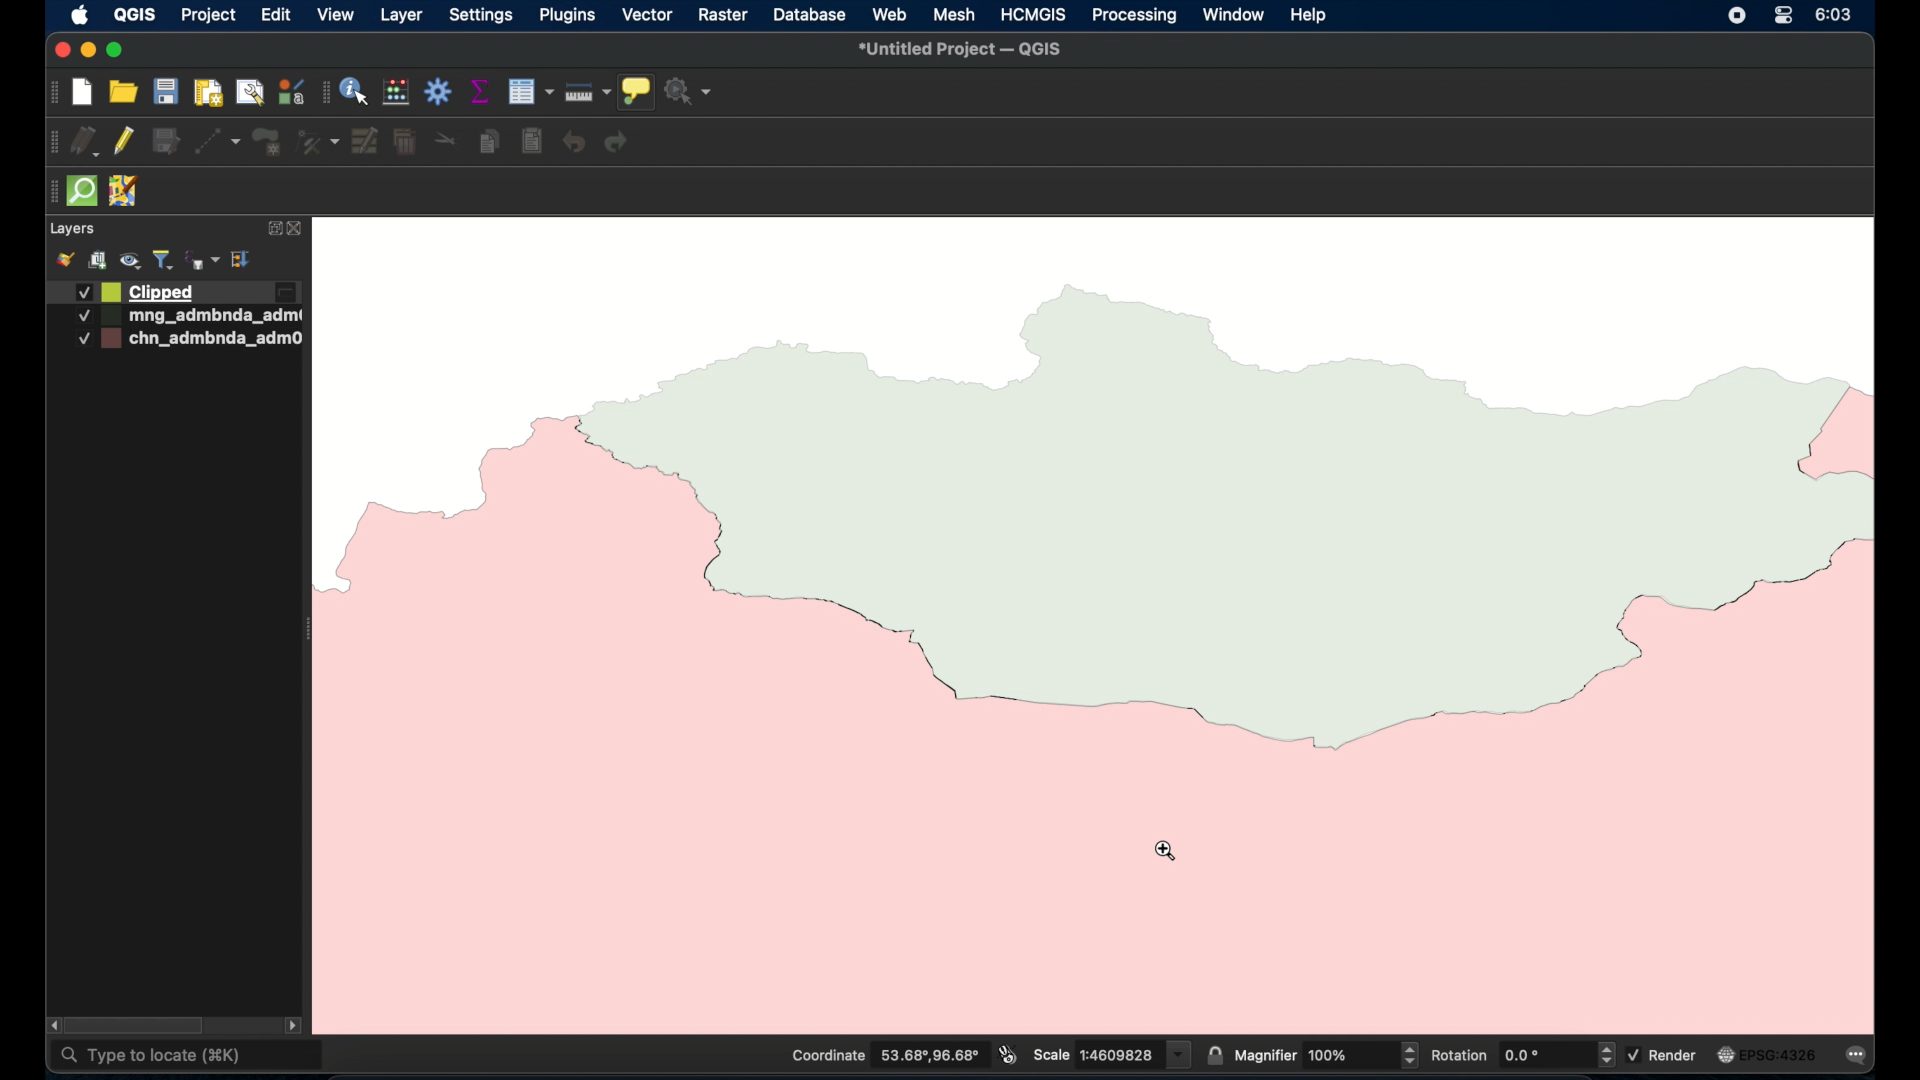 Image resolution: width=1920 pixels, height=1080 pixels. I want to click on modify attributes, so click(366, 142).